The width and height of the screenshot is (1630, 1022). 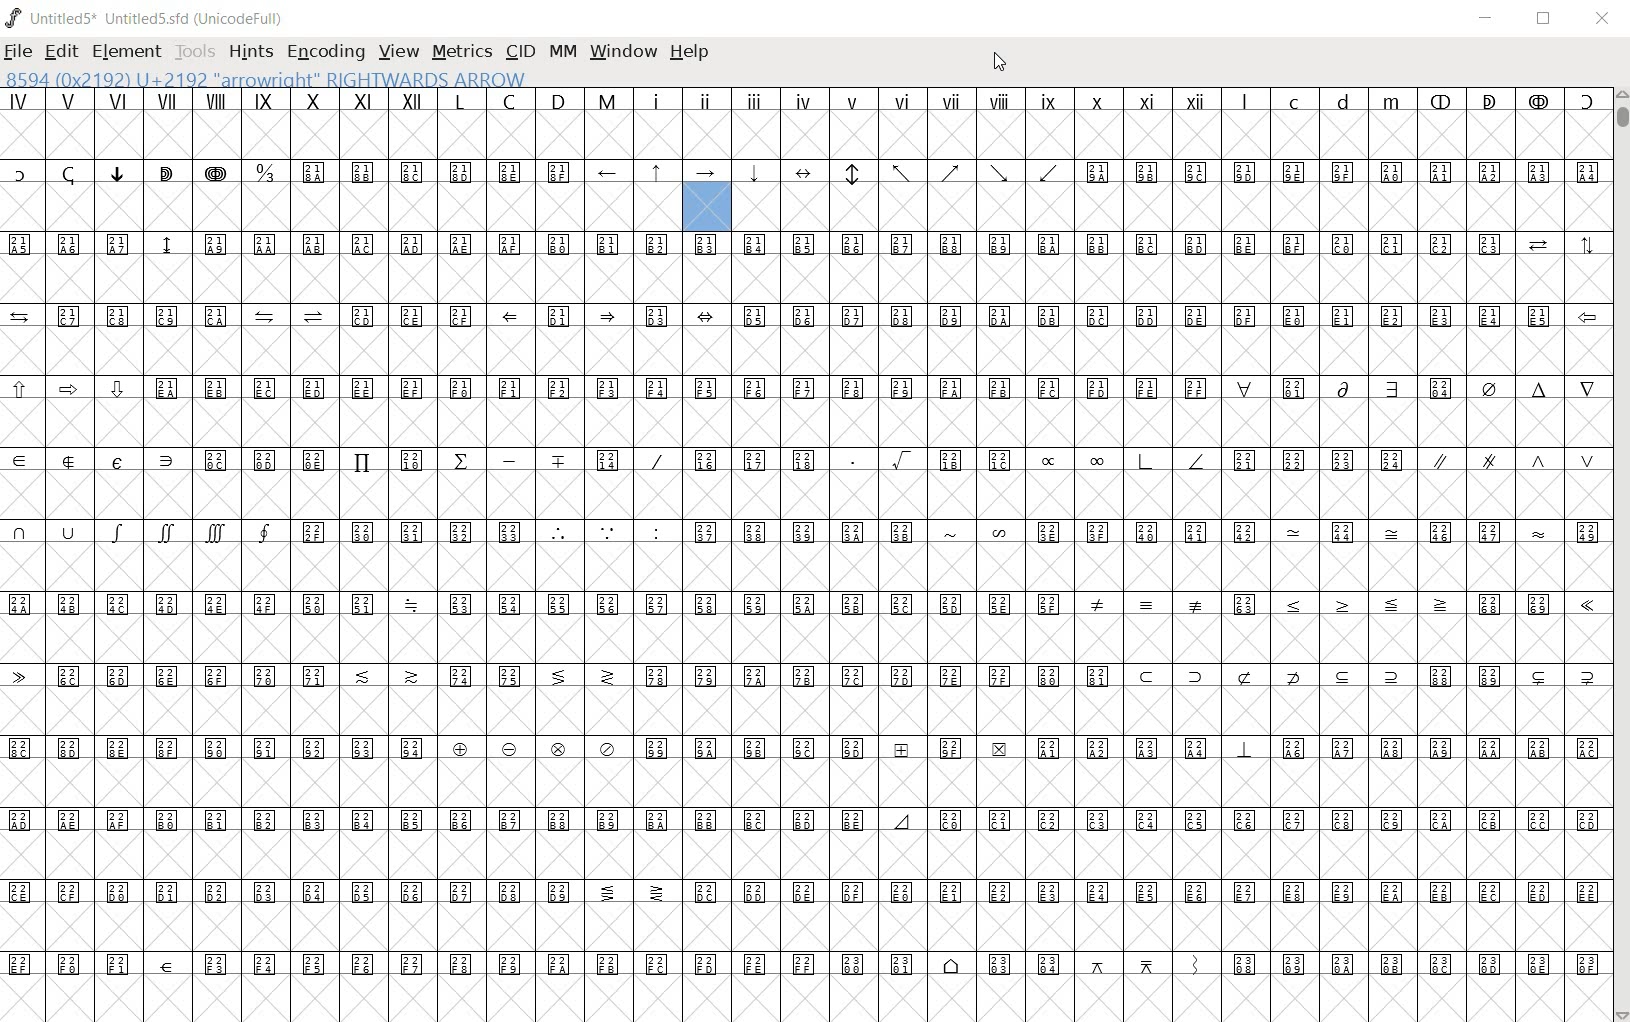 I want to click on 8594 (0x2192) U+2192 "arrowright" RIGHTWARDS ARROW, so click(x=707, y=196).